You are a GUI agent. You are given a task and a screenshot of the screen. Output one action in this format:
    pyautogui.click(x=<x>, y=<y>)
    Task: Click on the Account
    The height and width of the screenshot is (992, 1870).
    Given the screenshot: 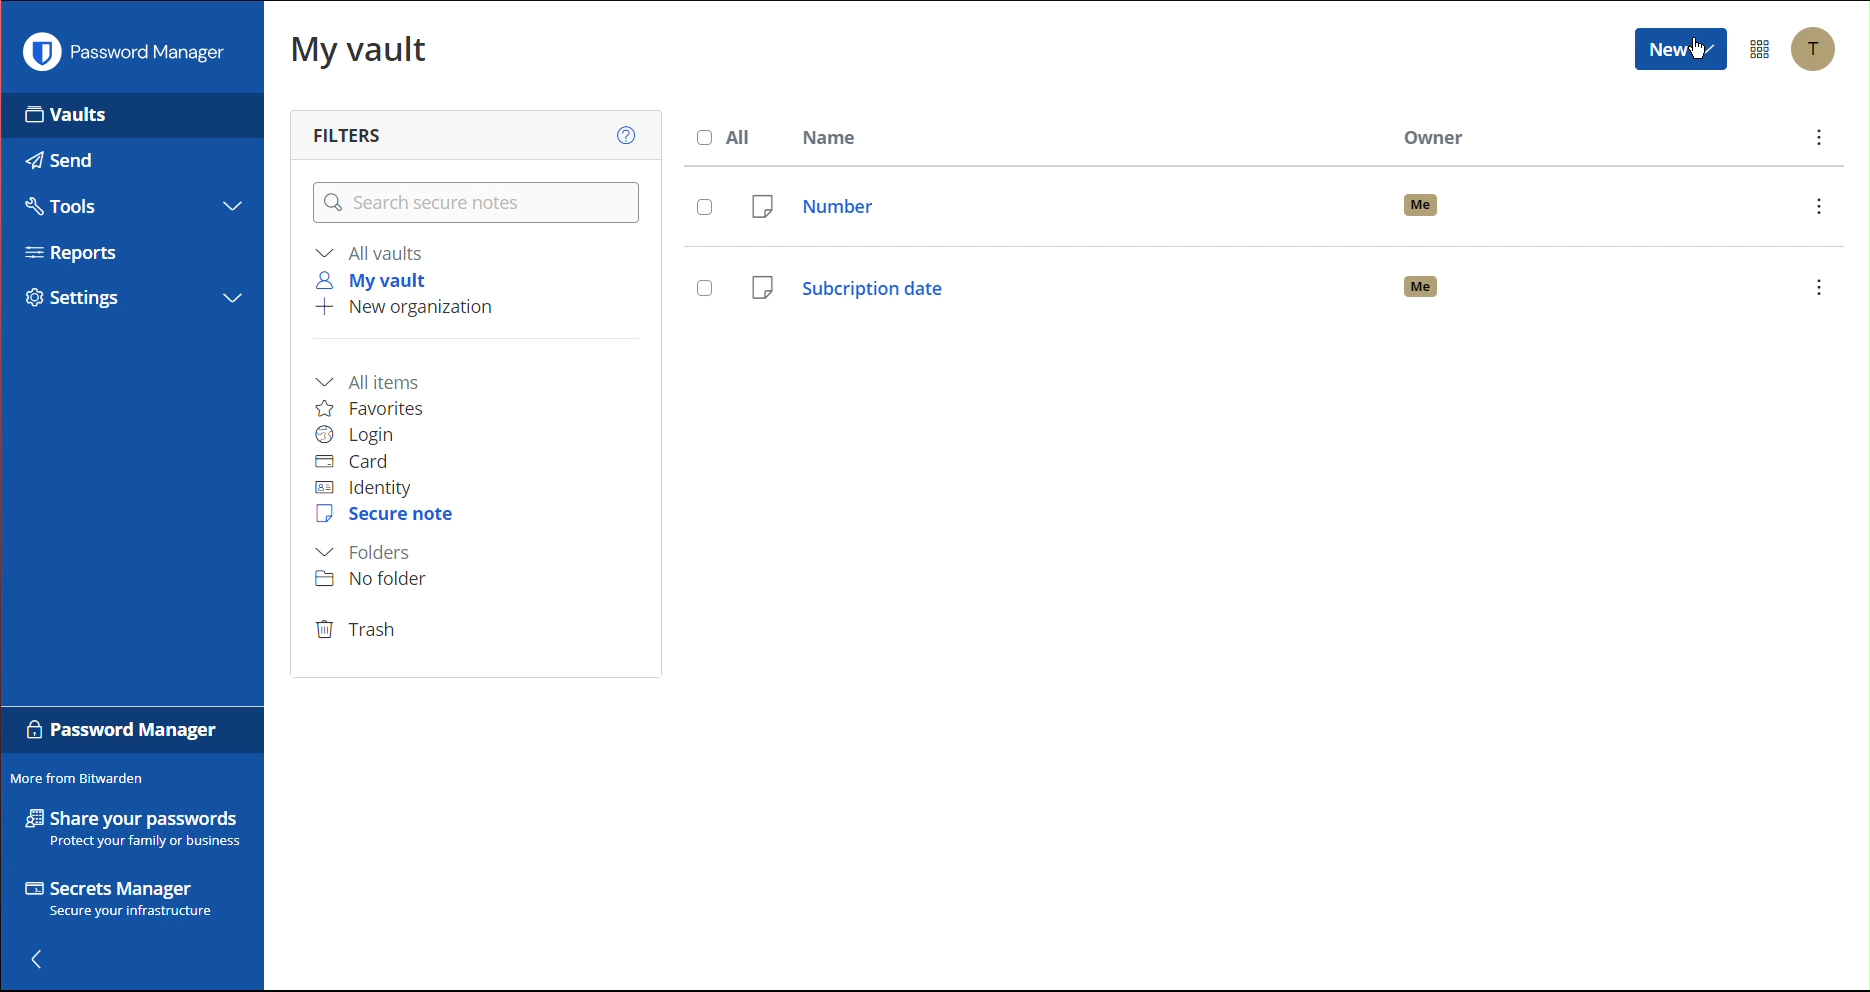 What is the action you would take?
    pyautogui.click(x=1817, y=50)
    